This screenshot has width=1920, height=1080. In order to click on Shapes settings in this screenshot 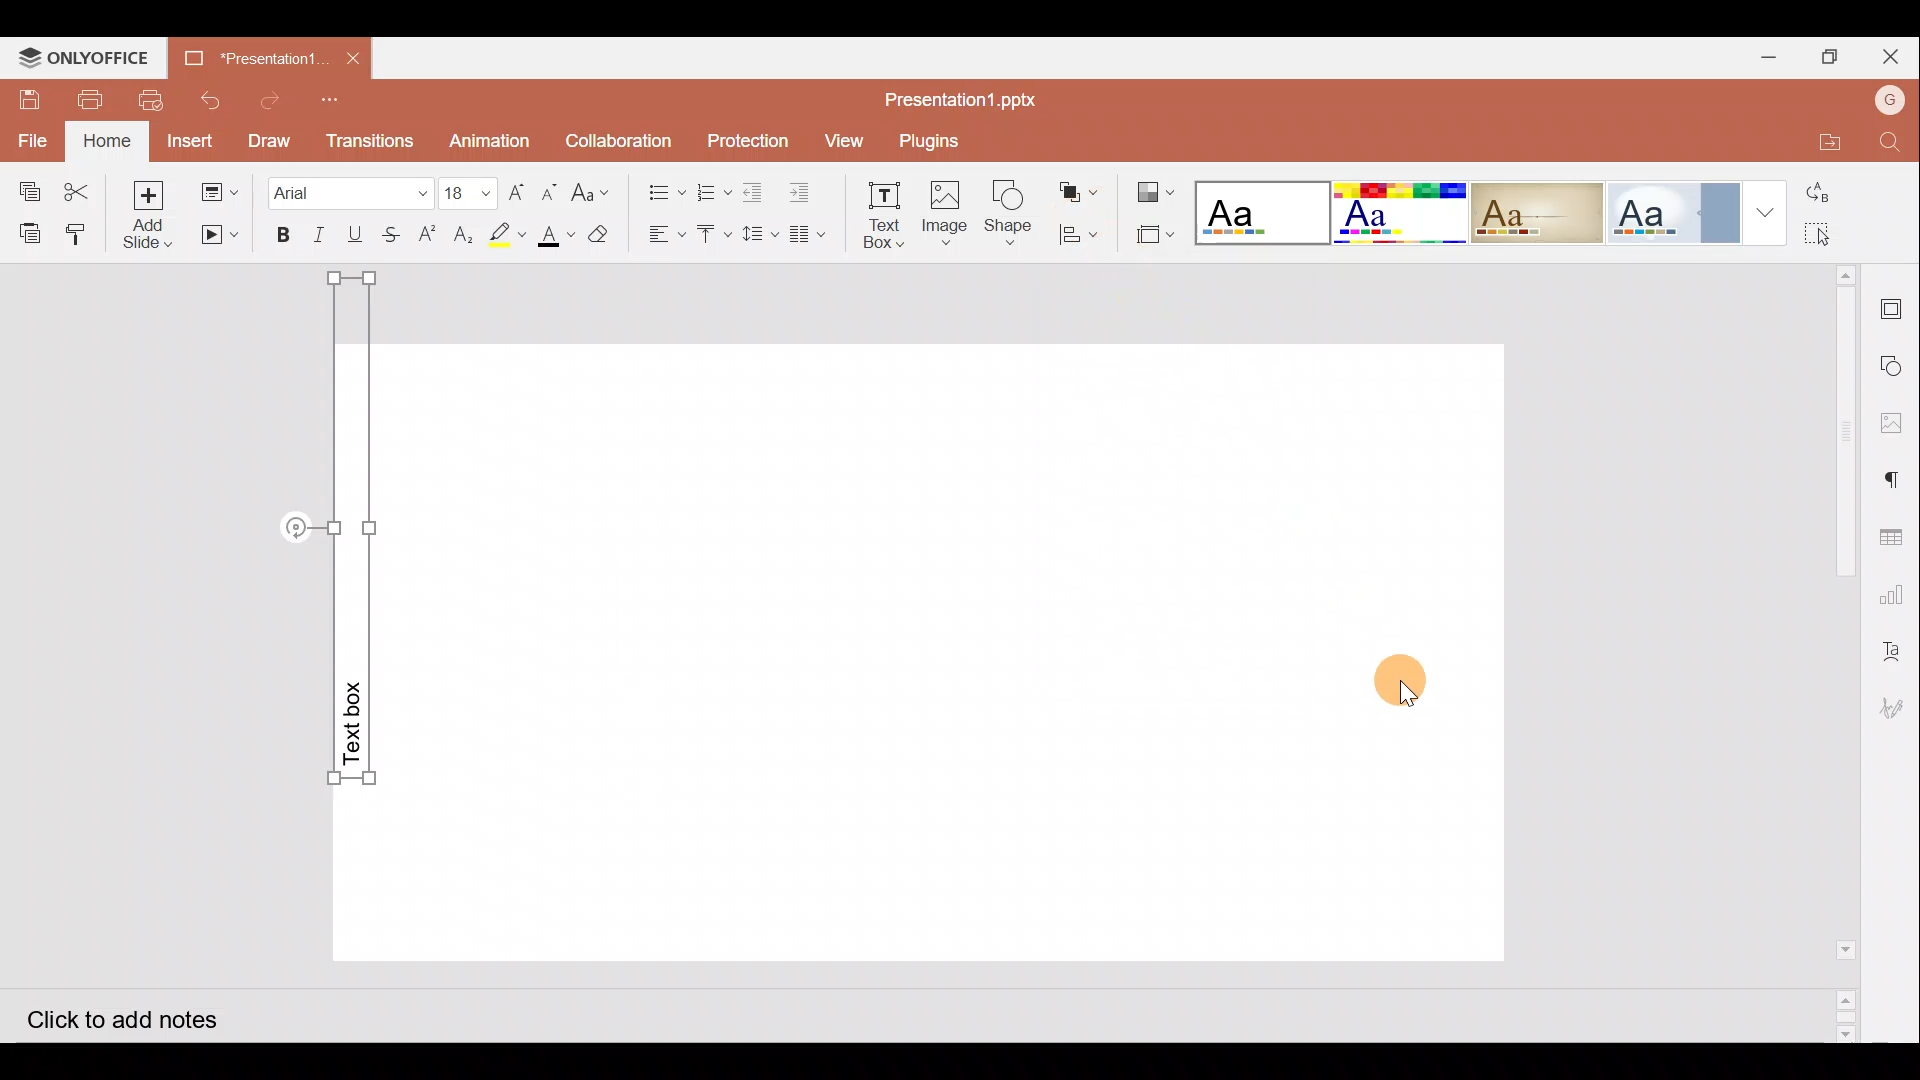, I will do `click(1896, 368)`.